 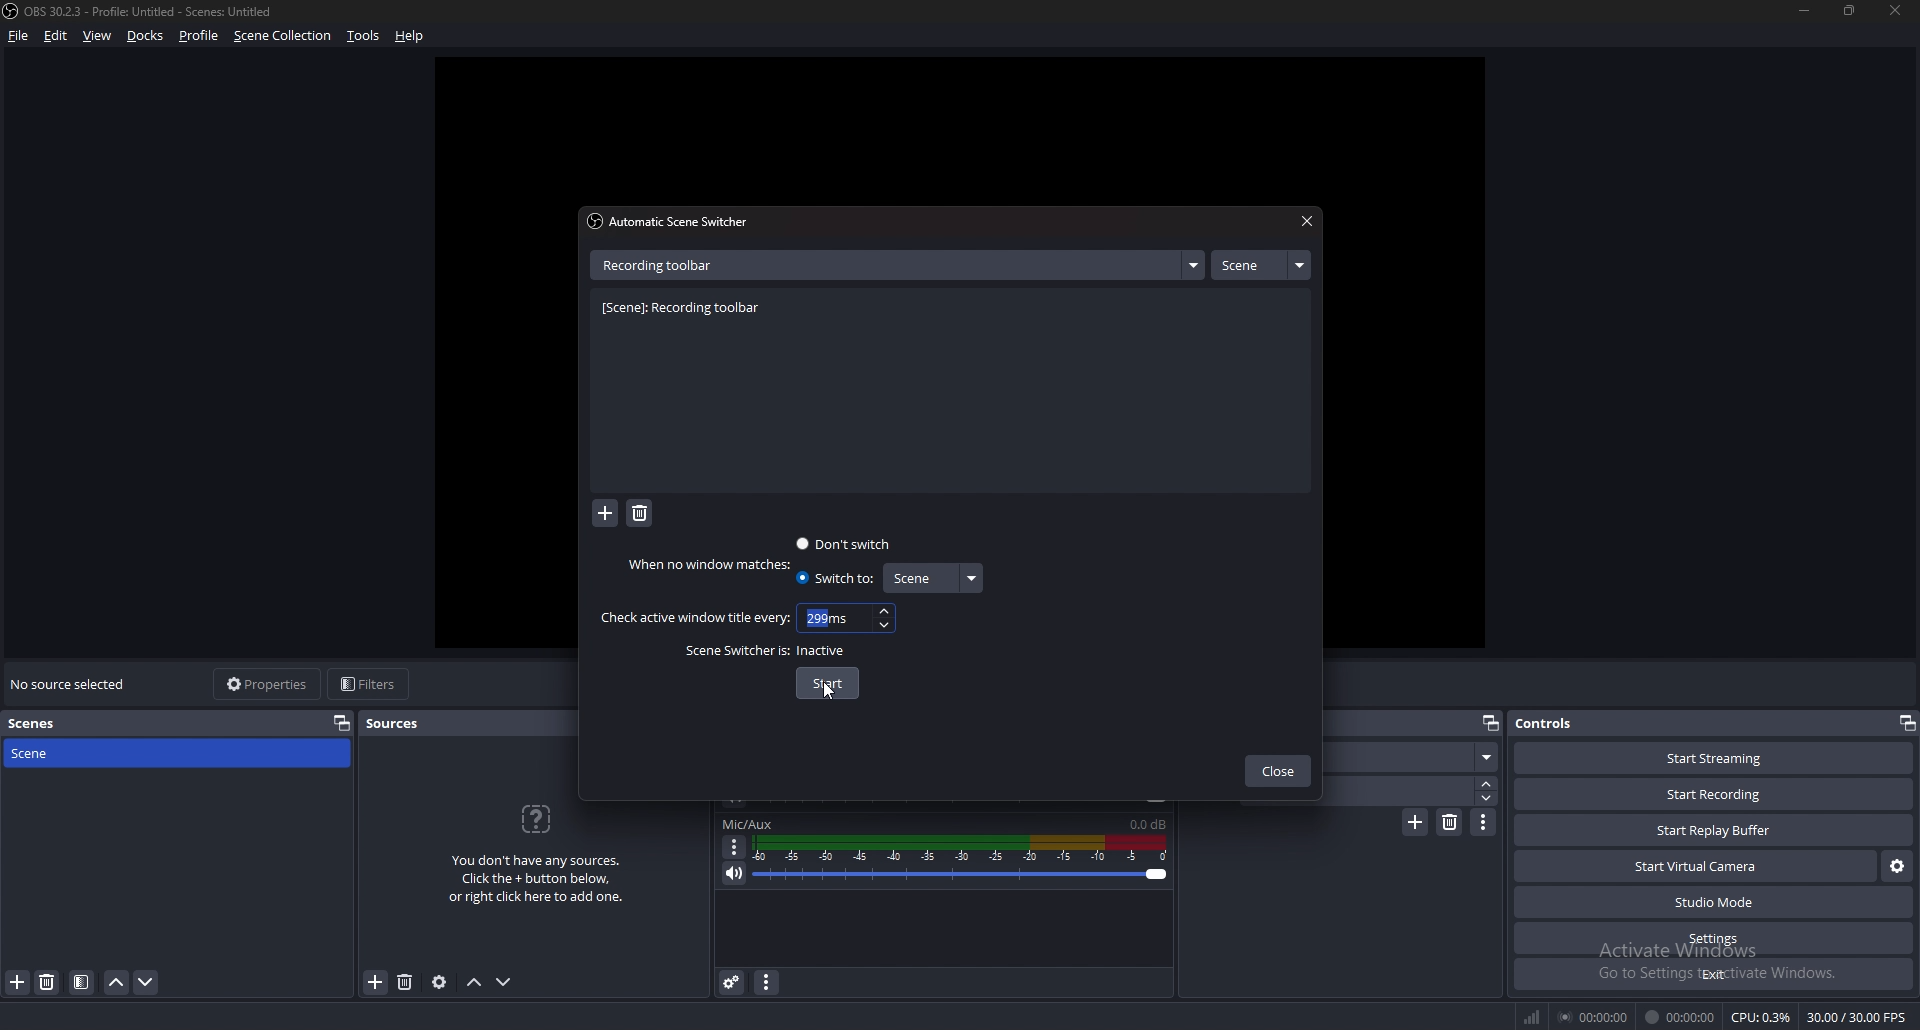 I want to click on close, so click(x=1278, y=773).